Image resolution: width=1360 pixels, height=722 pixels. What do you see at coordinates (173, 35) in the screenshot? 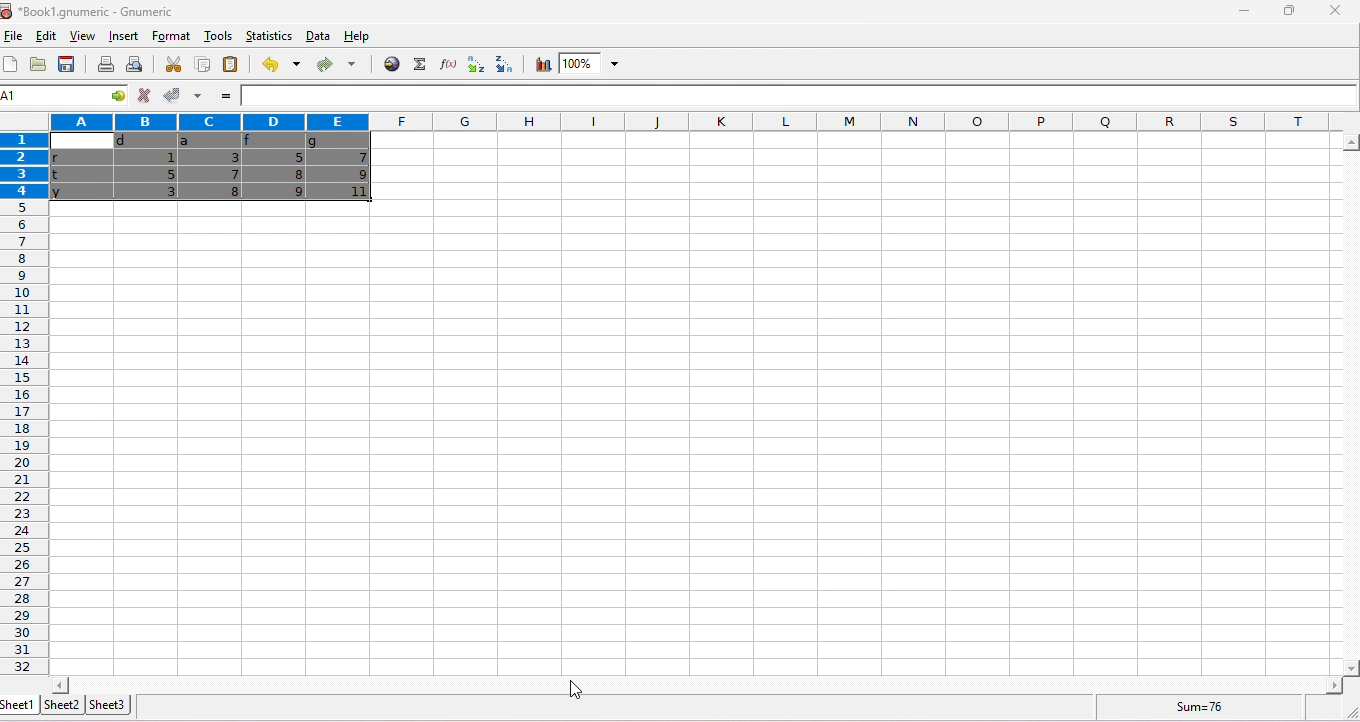
I see `format` at bounding box center [173, 35].